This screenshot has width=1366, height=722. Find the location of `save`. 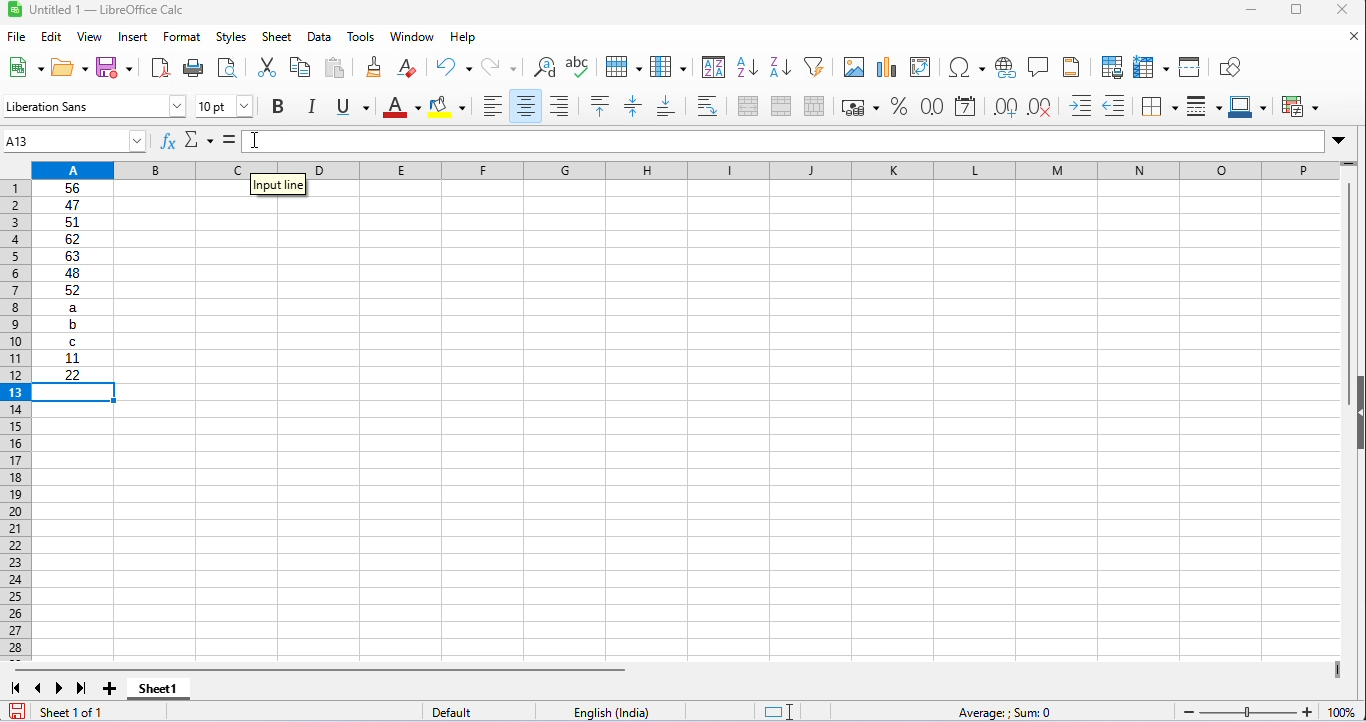

save is located at coordinates (116, 68).